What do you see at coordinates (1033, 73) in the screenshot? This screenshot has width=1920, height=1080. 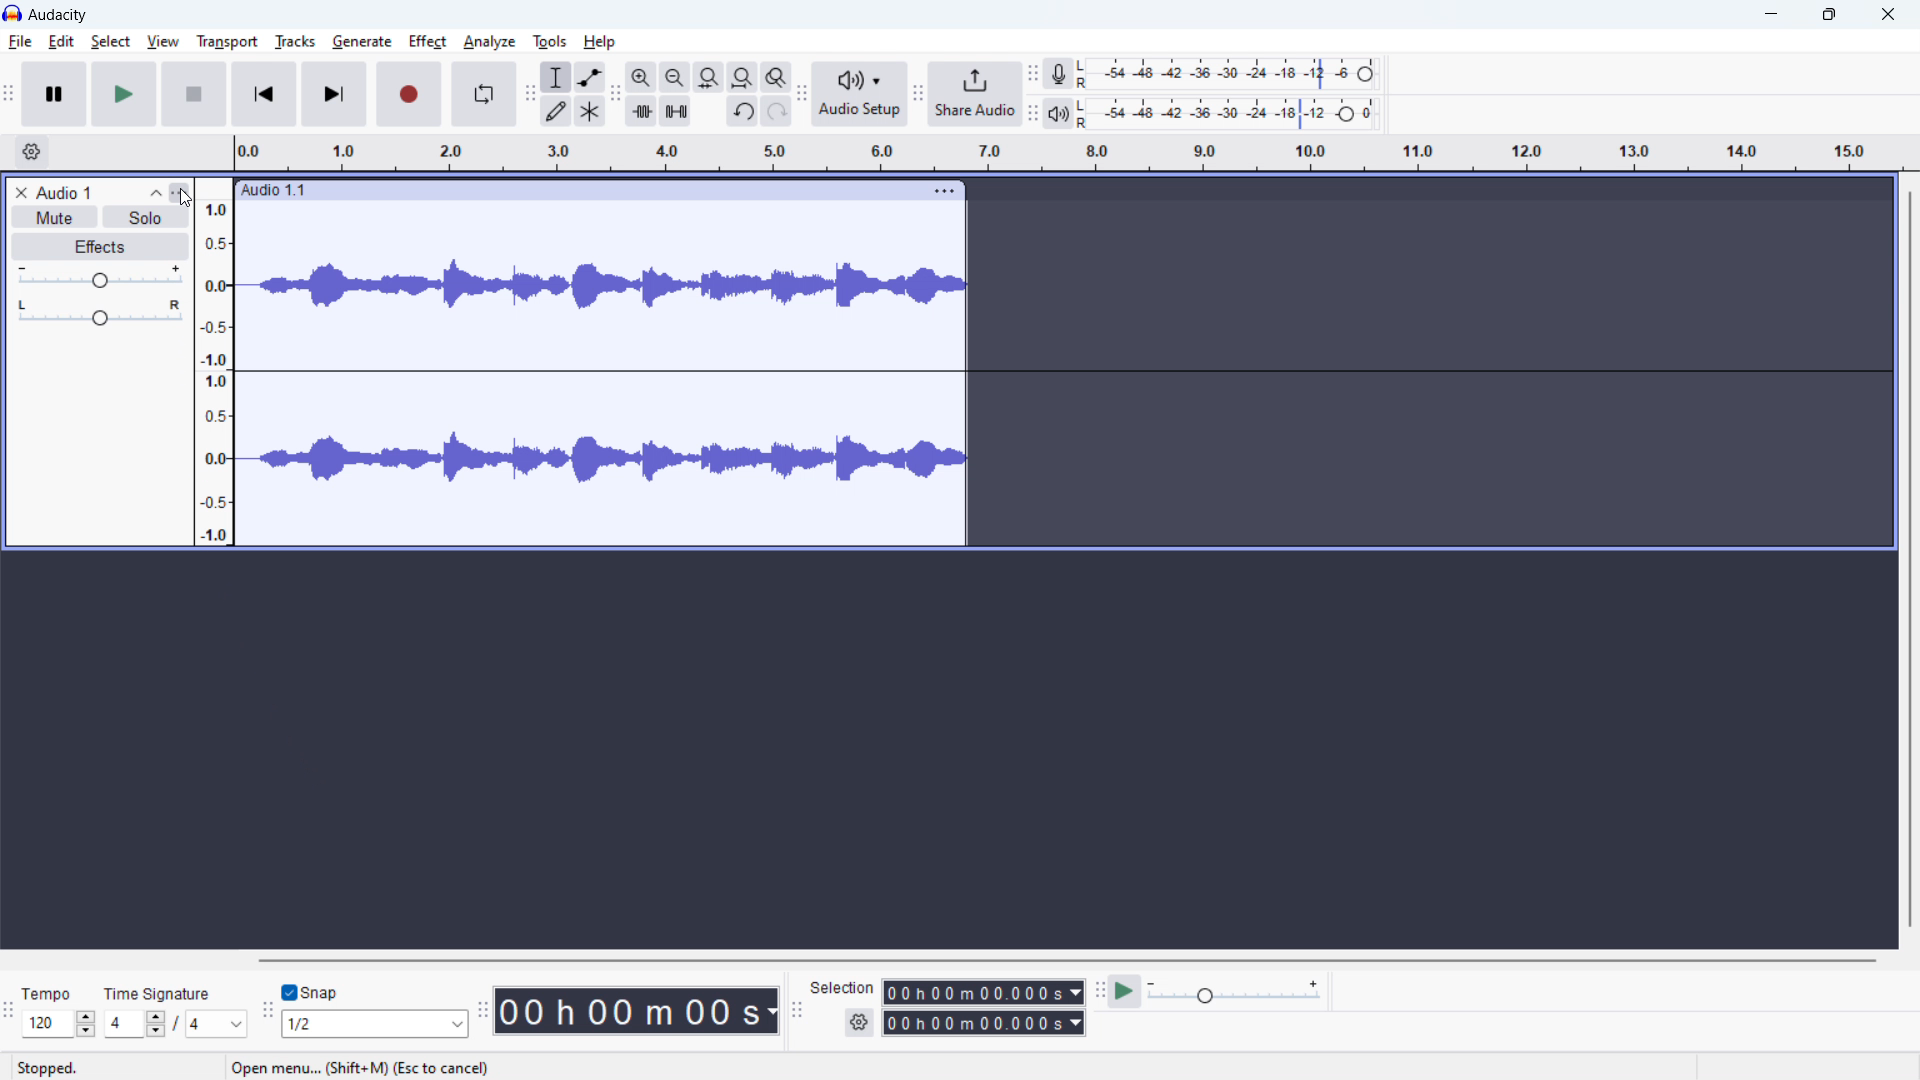 I see `recording meter toolbar` at bounding box center [1033, 73].